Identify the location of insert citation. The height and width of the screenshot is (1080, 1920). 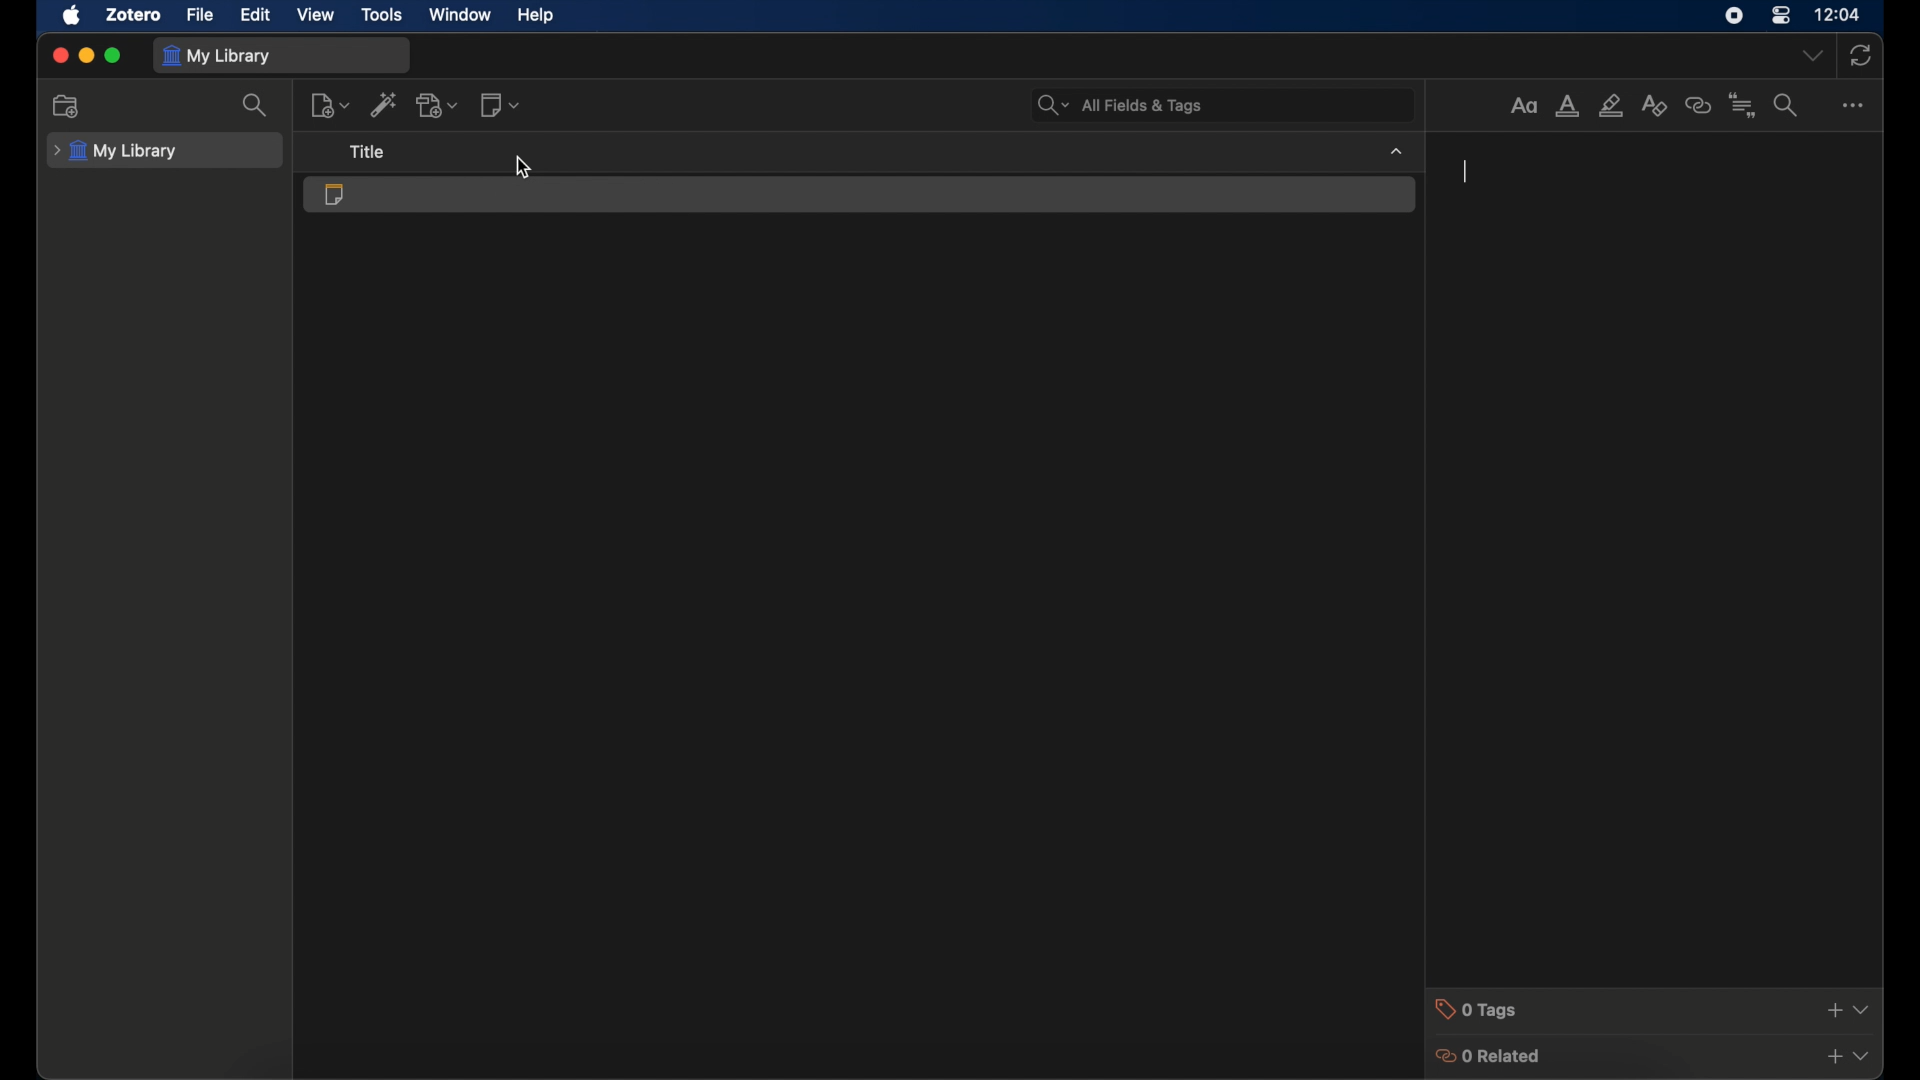
(1741, 104).